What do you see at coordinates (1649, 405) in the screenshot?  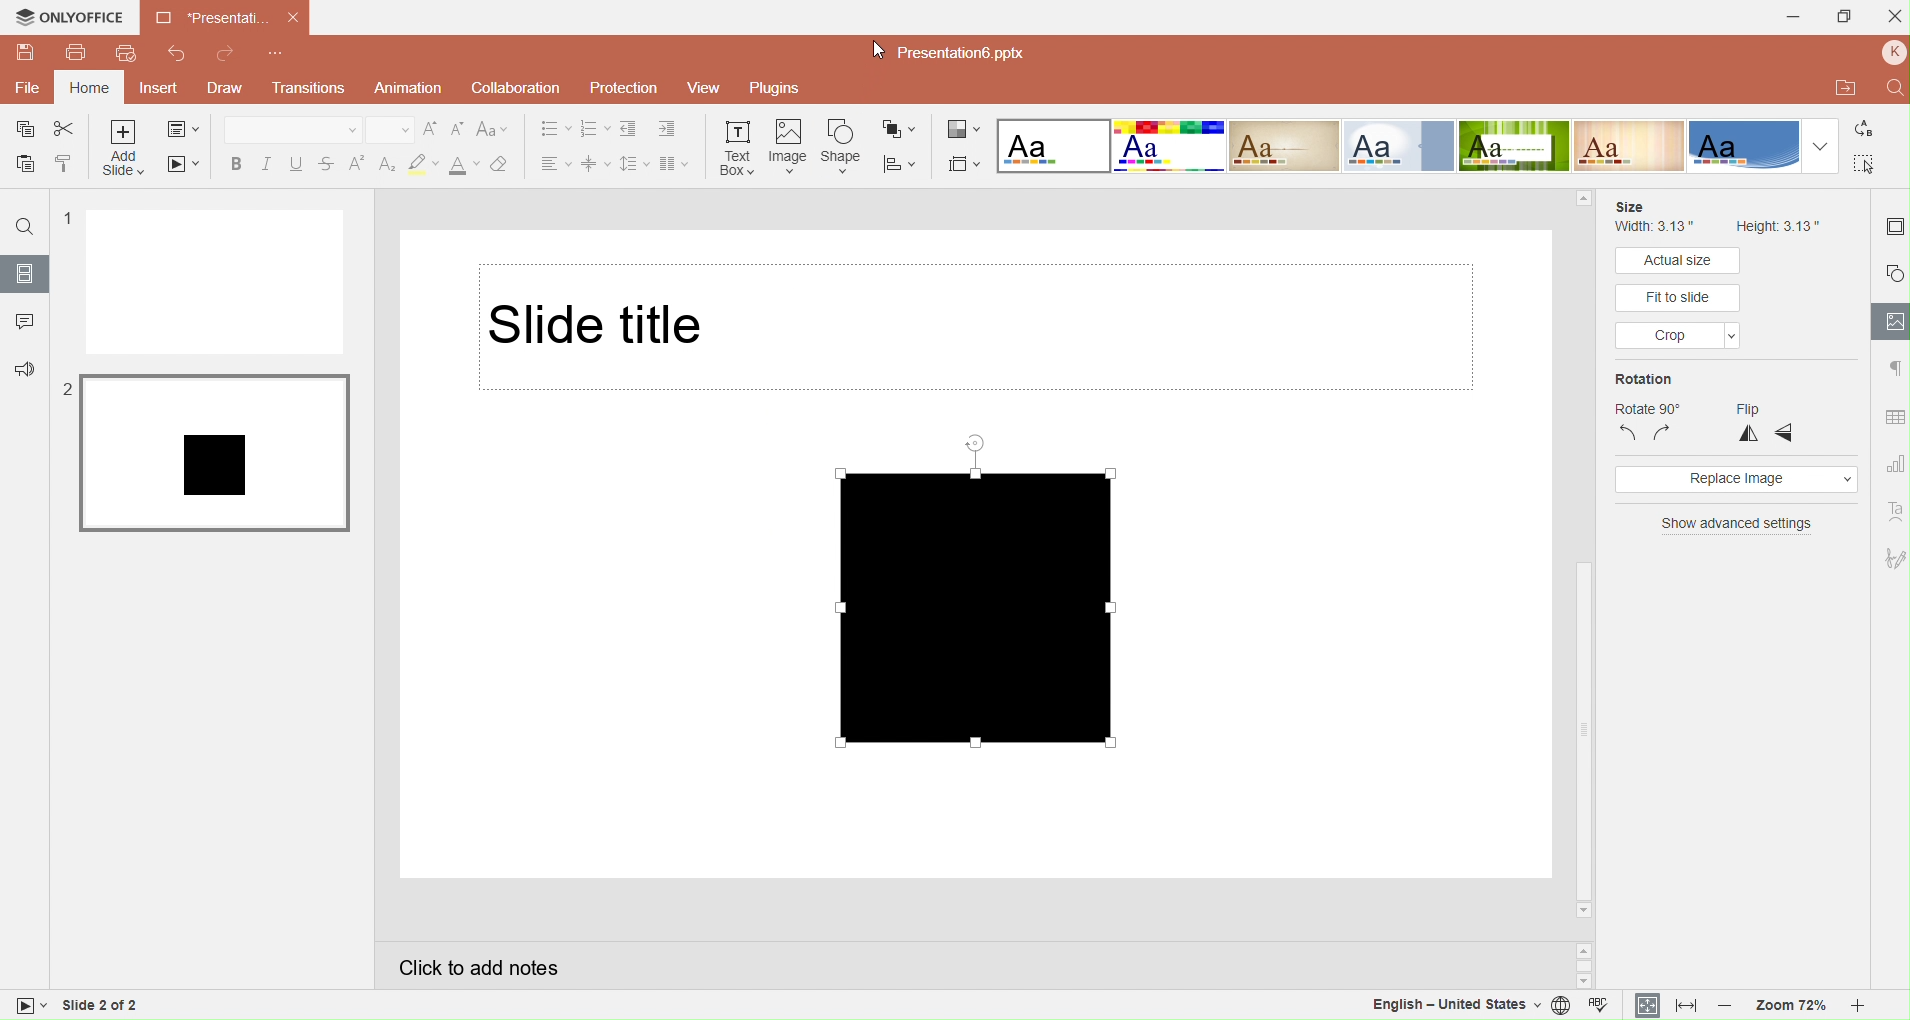 I see `rotate 90` at bounding box center [1649, 405].